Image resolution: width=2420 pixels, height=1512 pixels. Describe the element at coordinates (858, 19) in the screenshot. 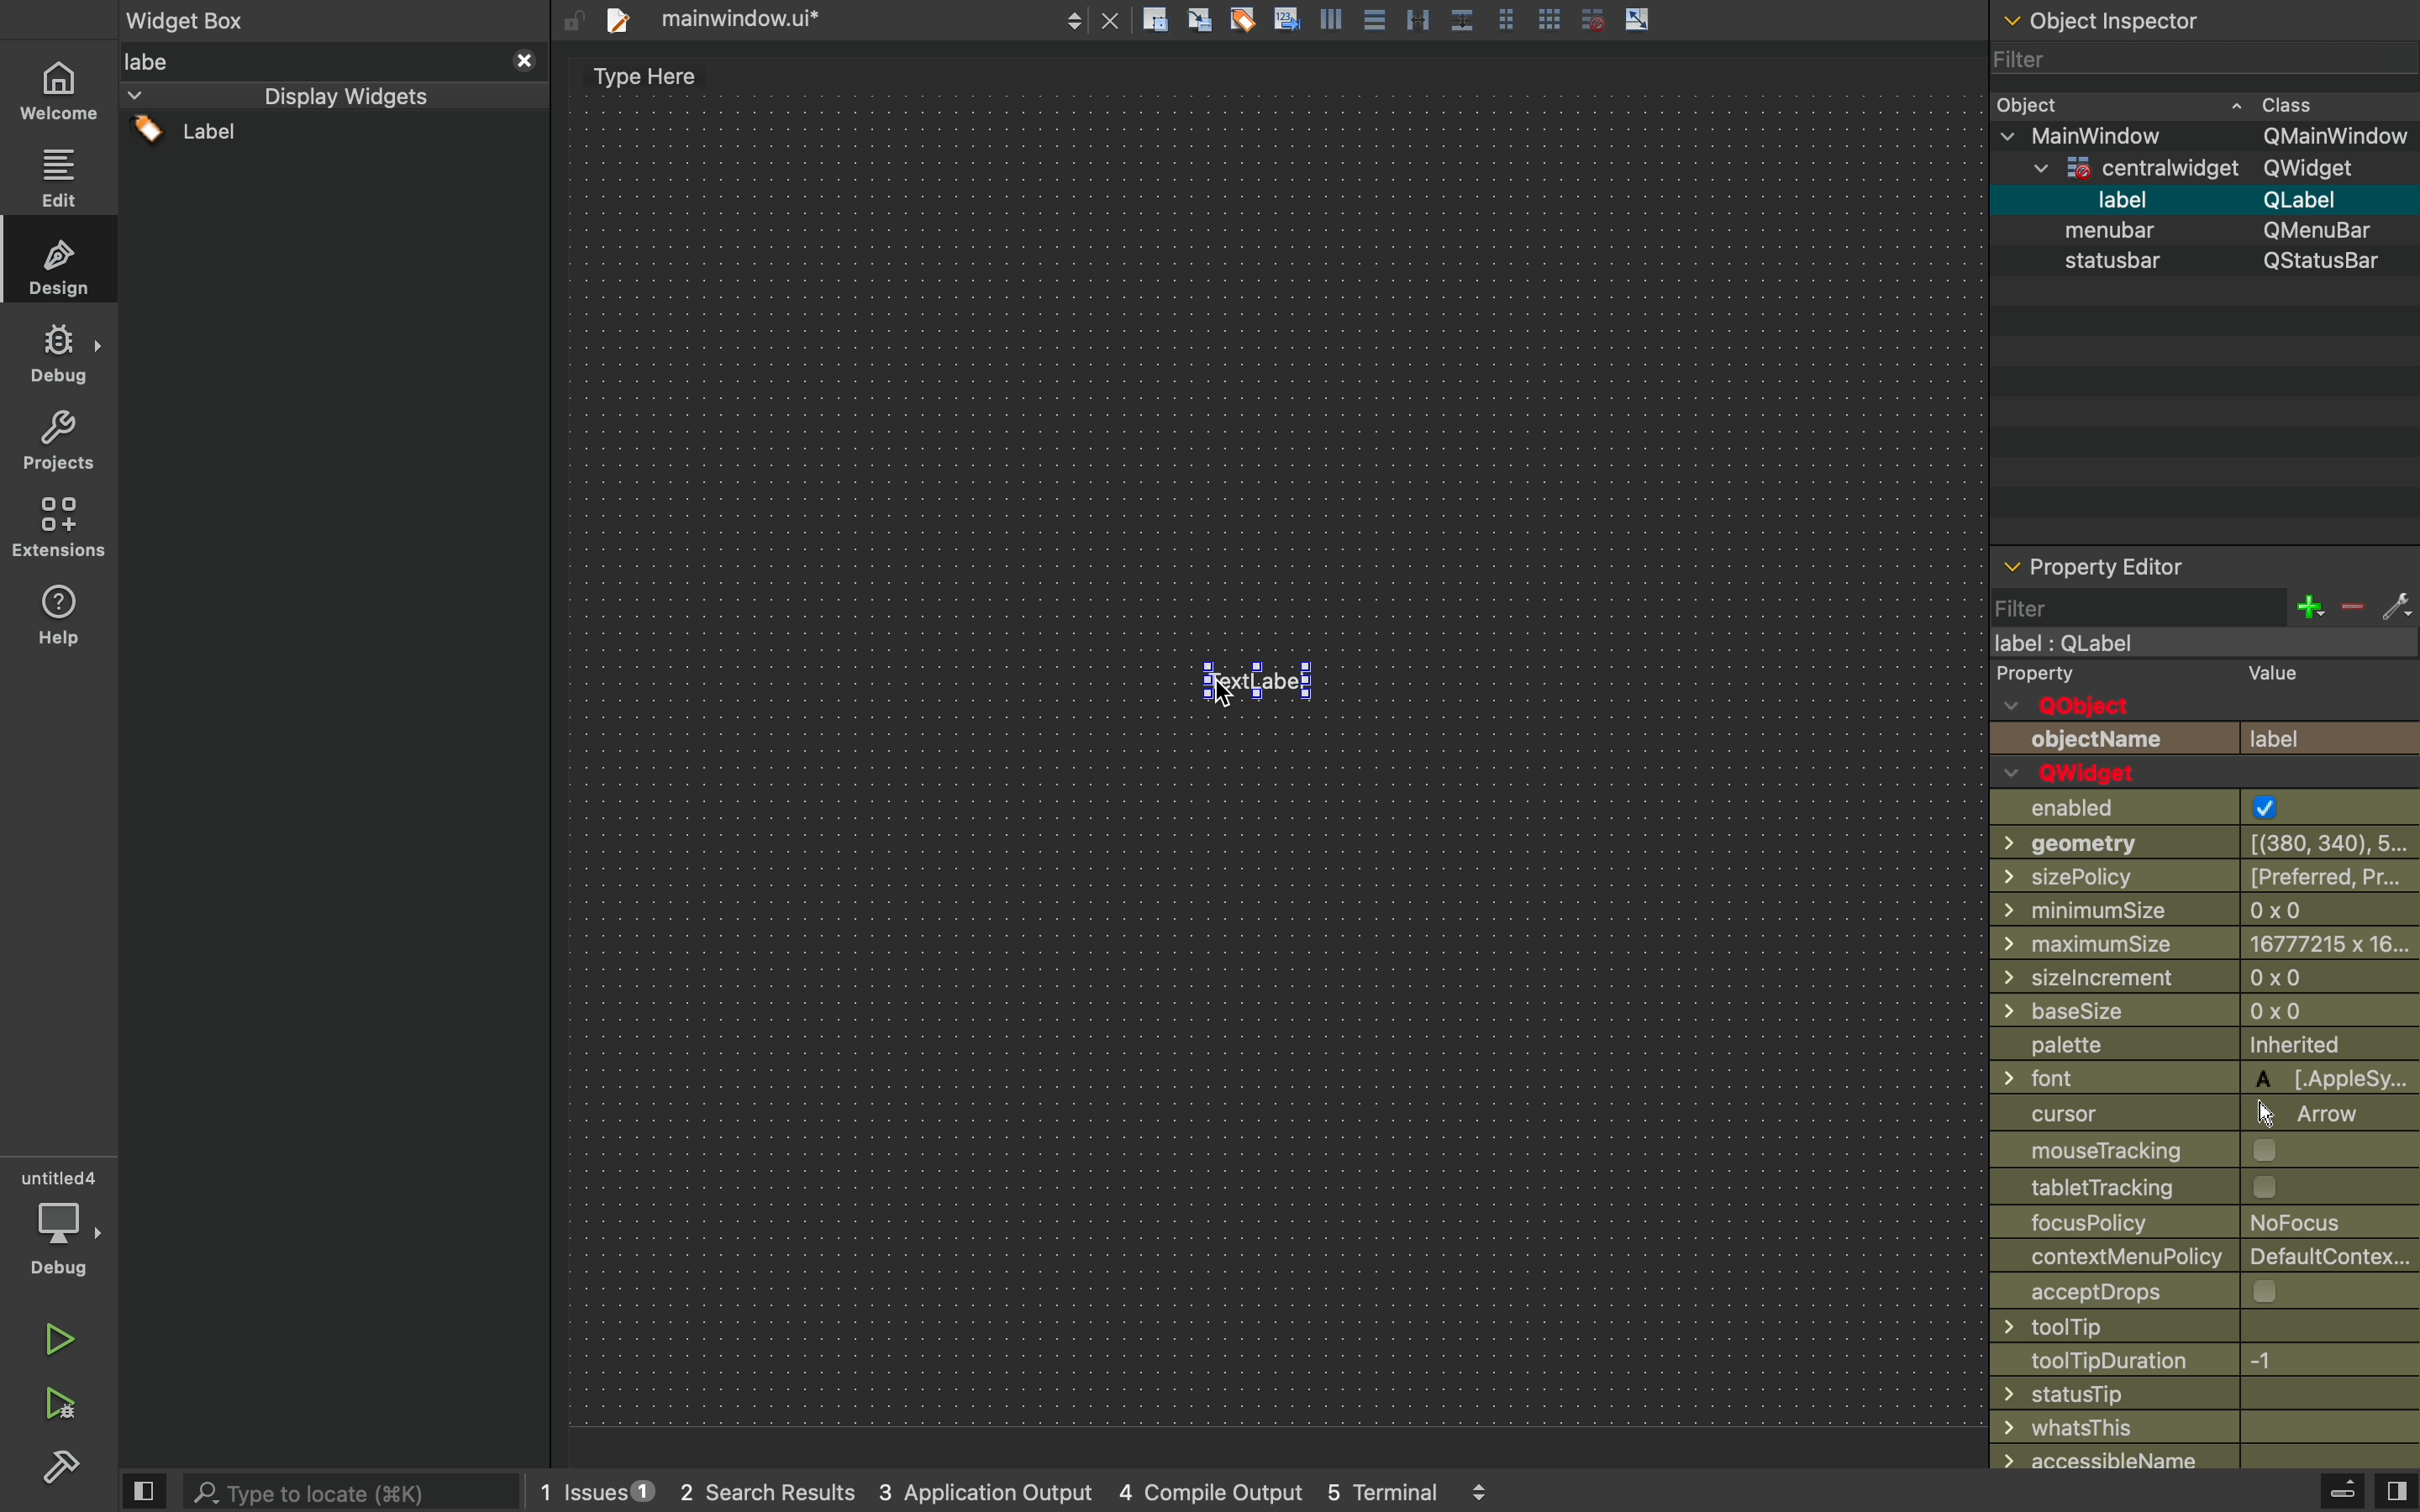

I see `file` at that location.